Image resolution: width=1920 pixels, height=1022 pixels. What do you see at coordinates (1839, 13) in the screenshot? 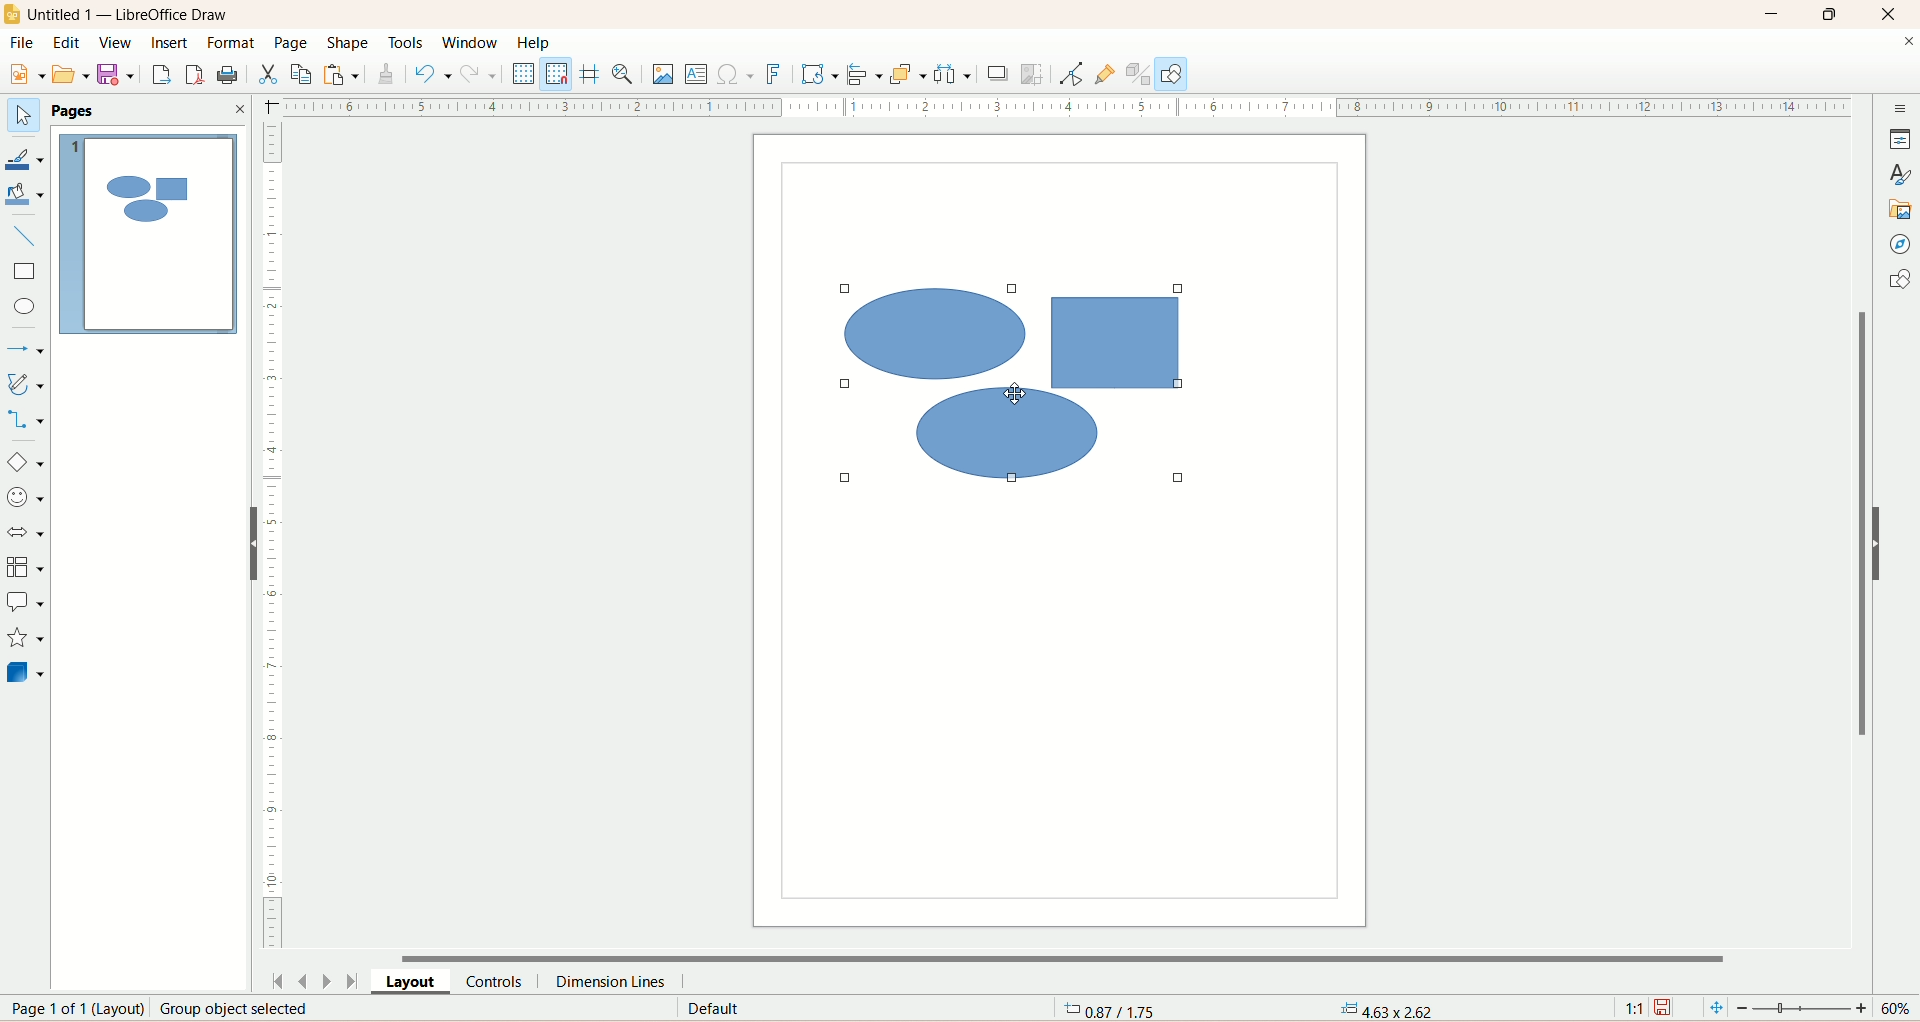
I see `maximize` at bounding box center [1839, 13].